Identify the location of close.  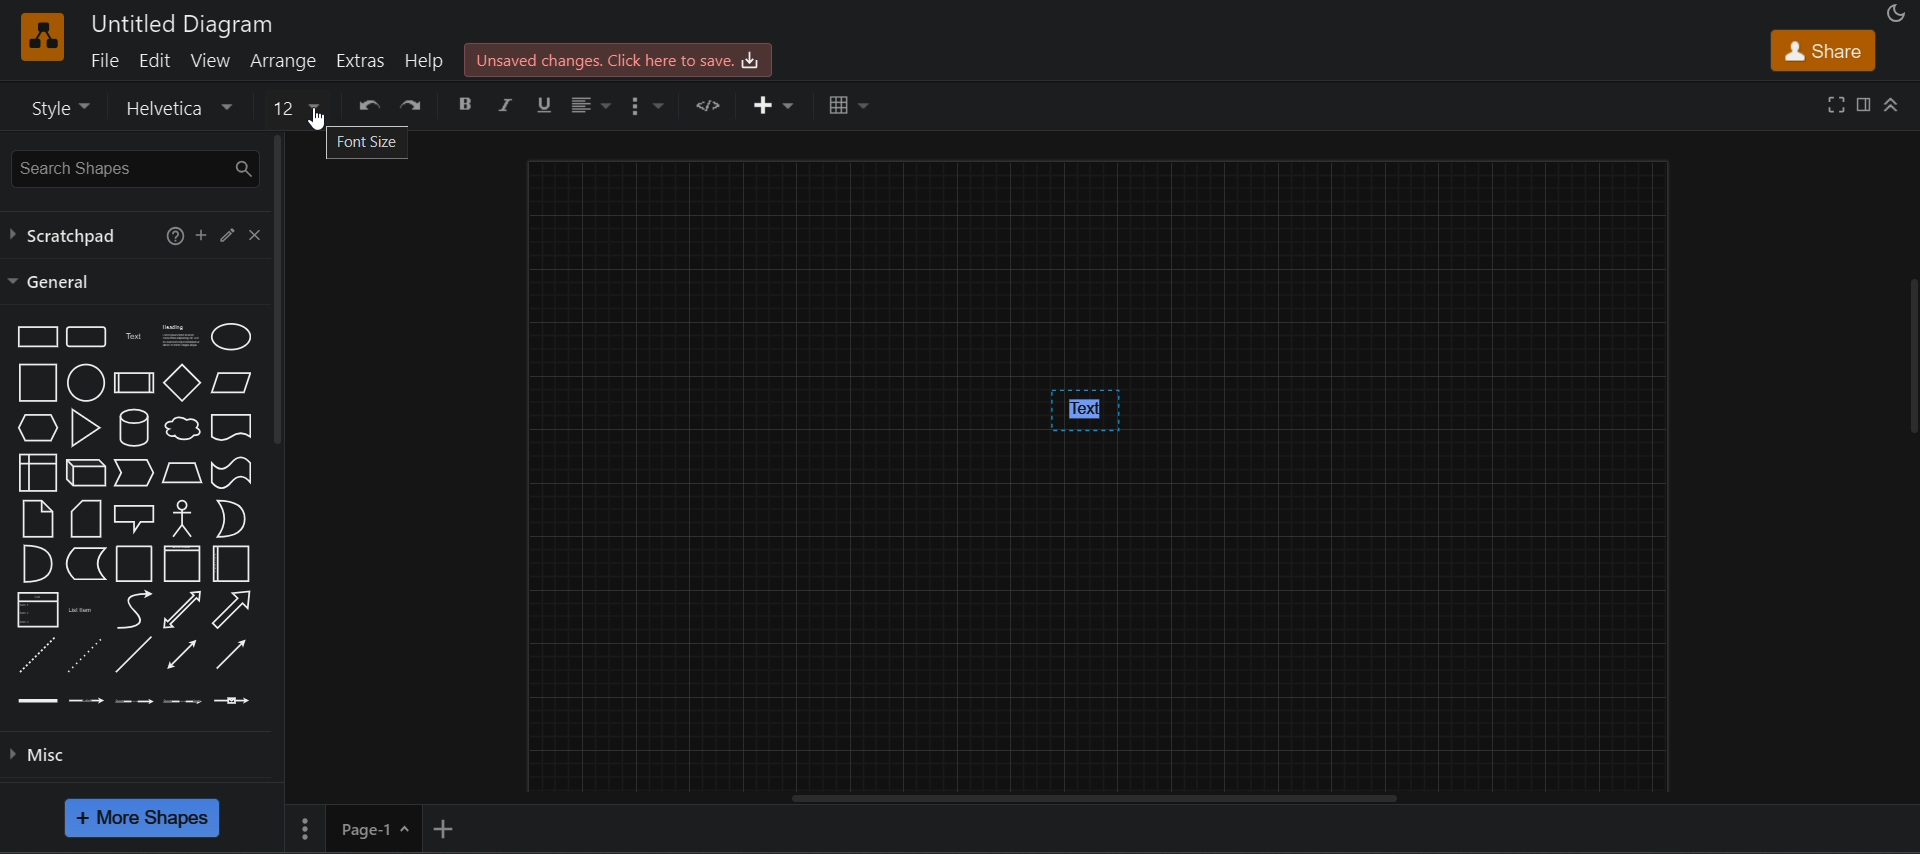
(256, 235).